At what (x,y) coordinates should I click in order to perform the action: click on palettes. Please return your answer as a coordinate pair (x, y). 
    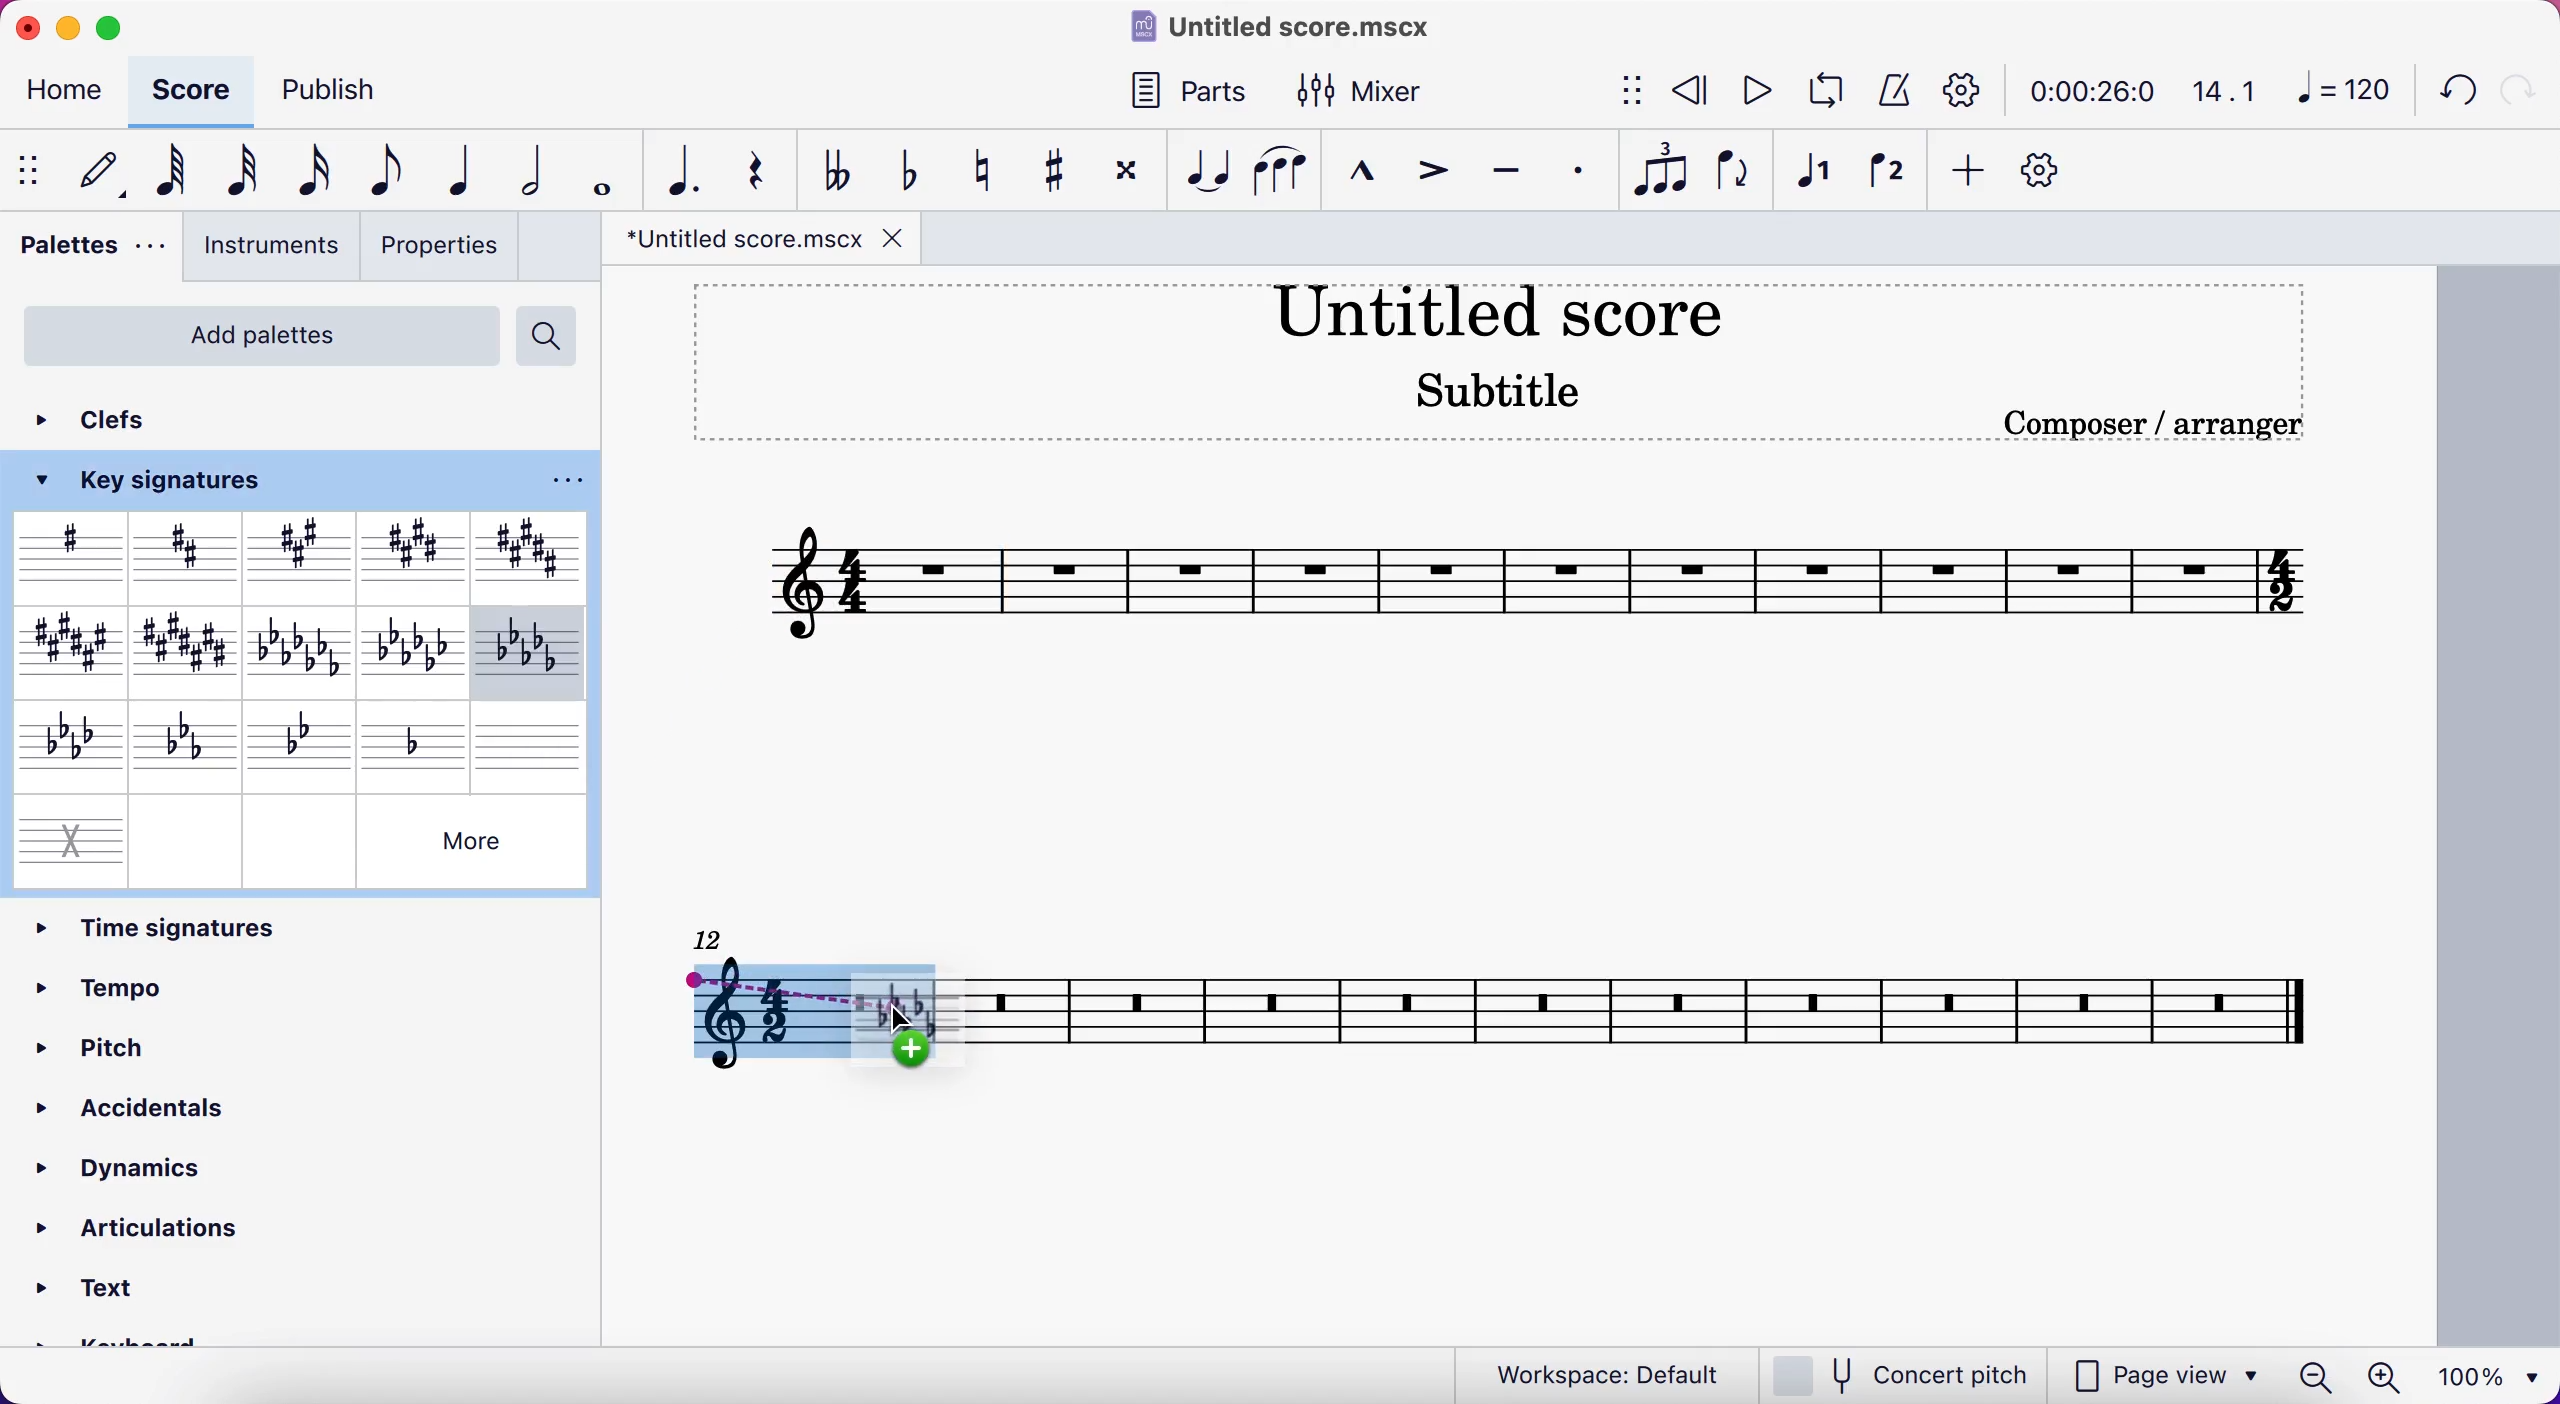
    Looking at the image, I should click on (90, 257).